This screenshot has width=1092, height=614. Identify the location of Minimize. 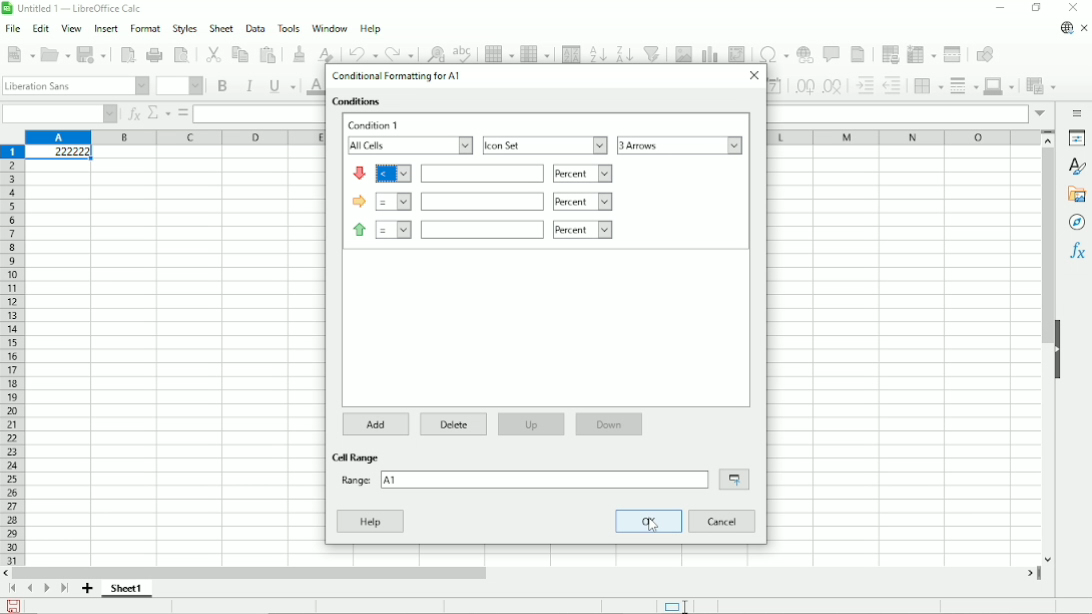
(1000, 10).